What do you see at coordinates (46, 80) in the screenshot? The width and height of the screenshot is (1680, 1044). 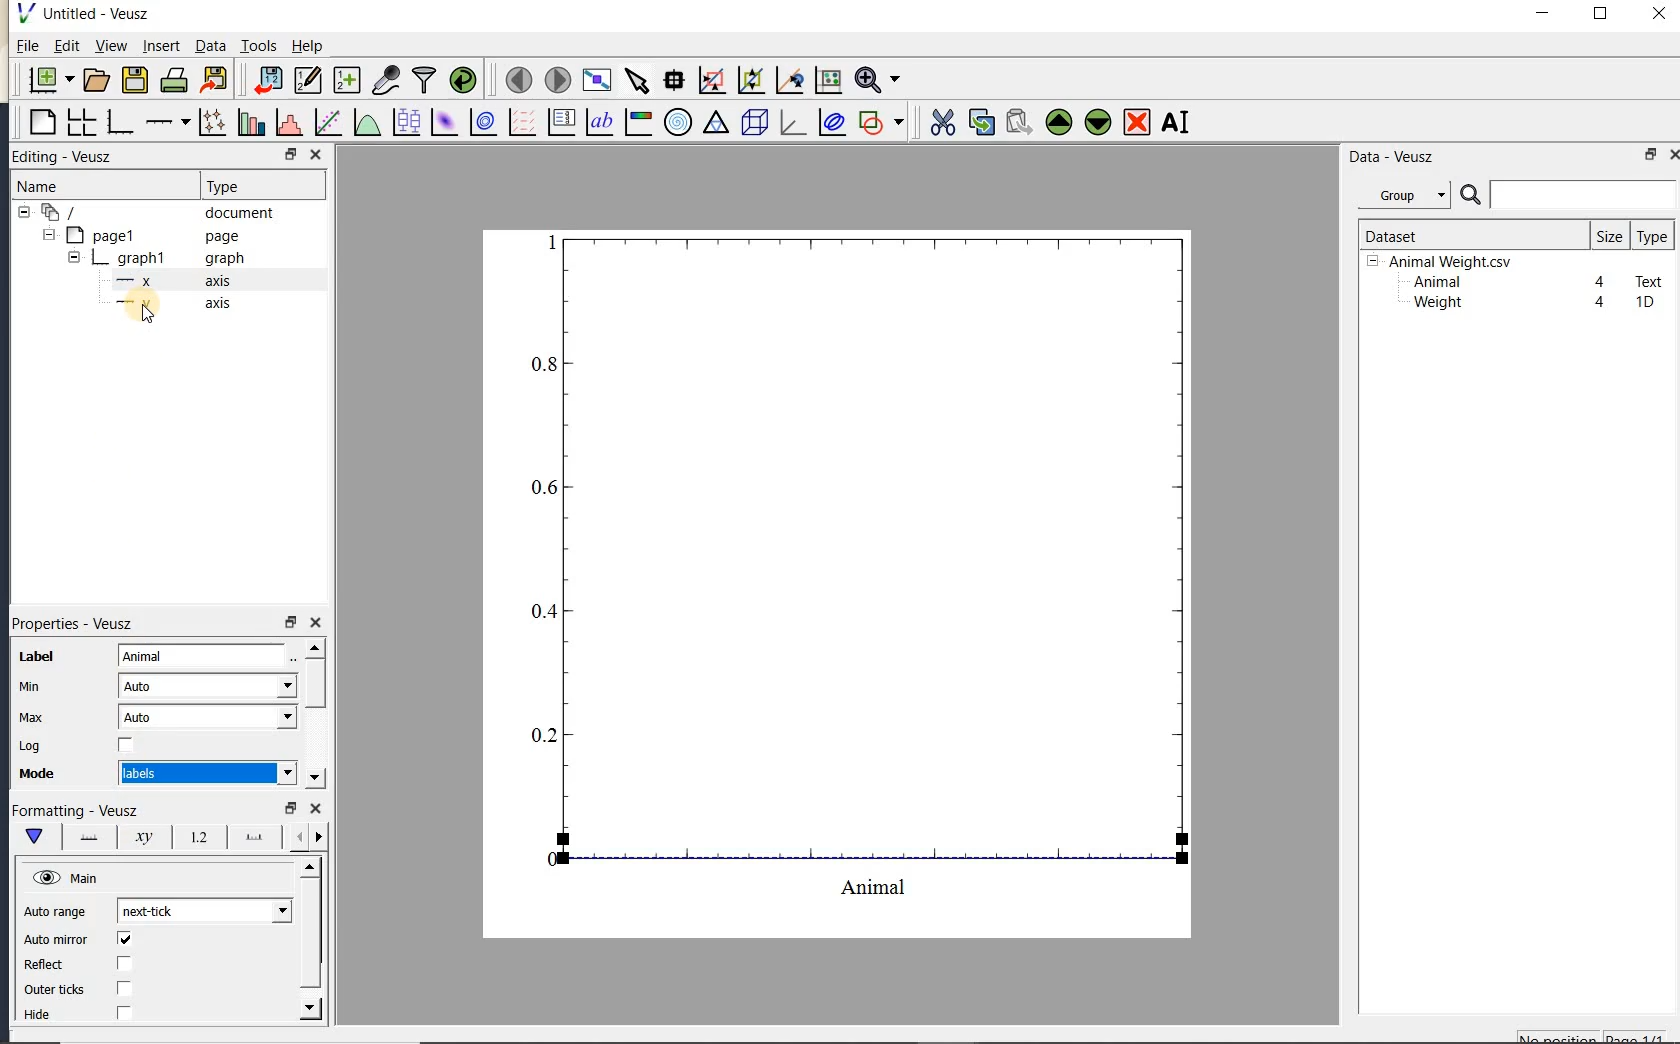 I see `new document` at bounding box center [46, 80].